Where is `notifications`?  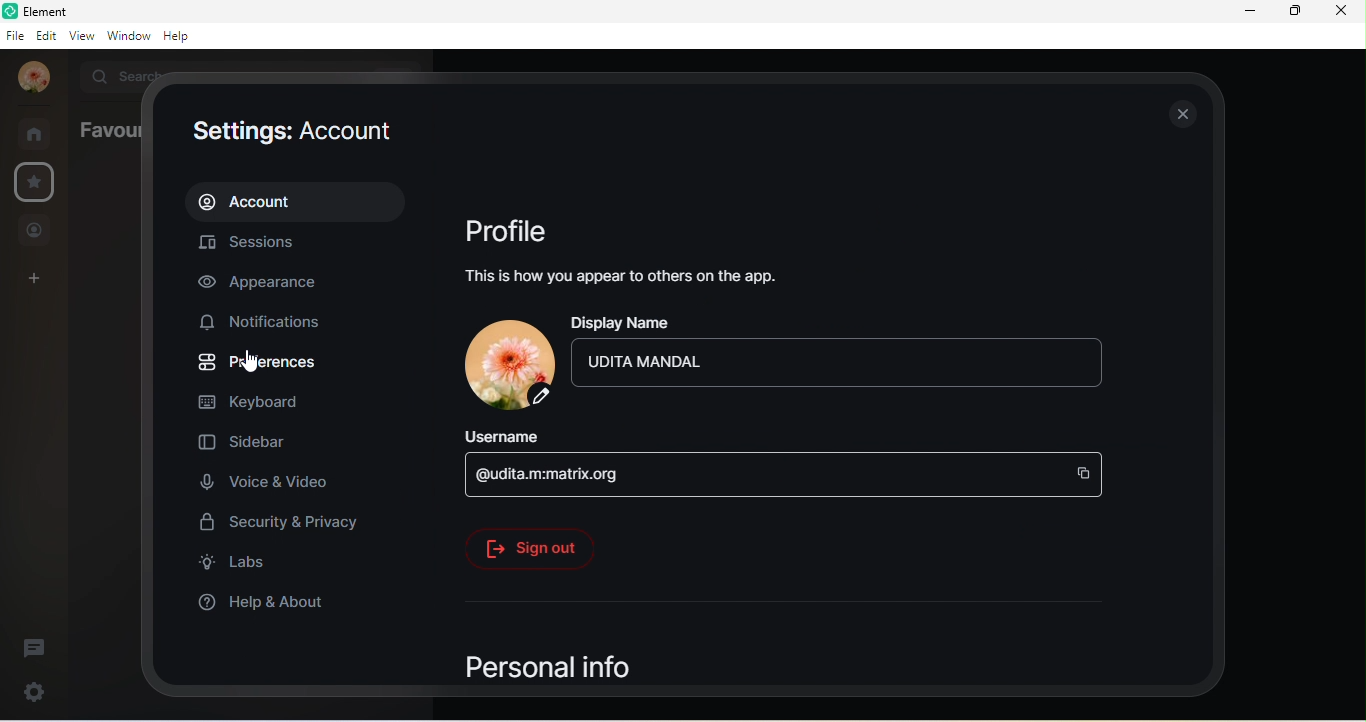
notifications is located at coordinates (275, 325).